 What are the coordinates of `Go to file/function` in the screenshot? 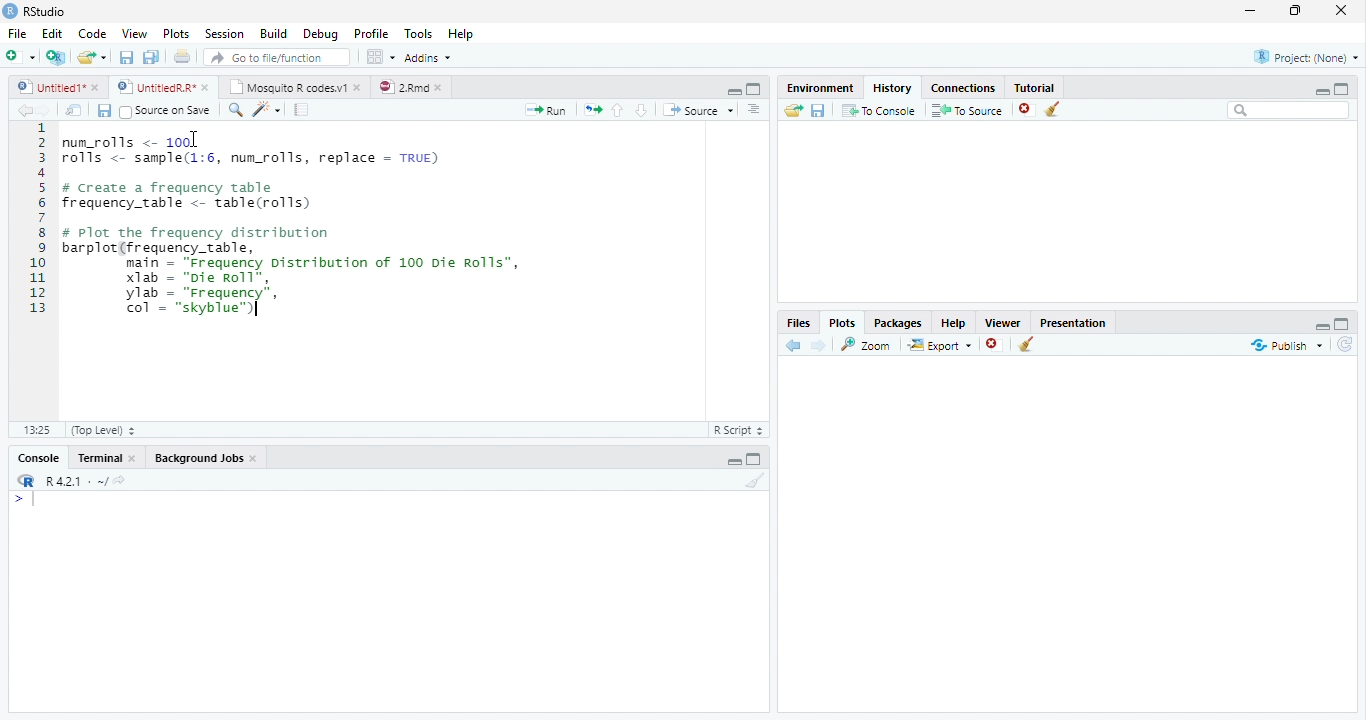 It's located at (275, 57).